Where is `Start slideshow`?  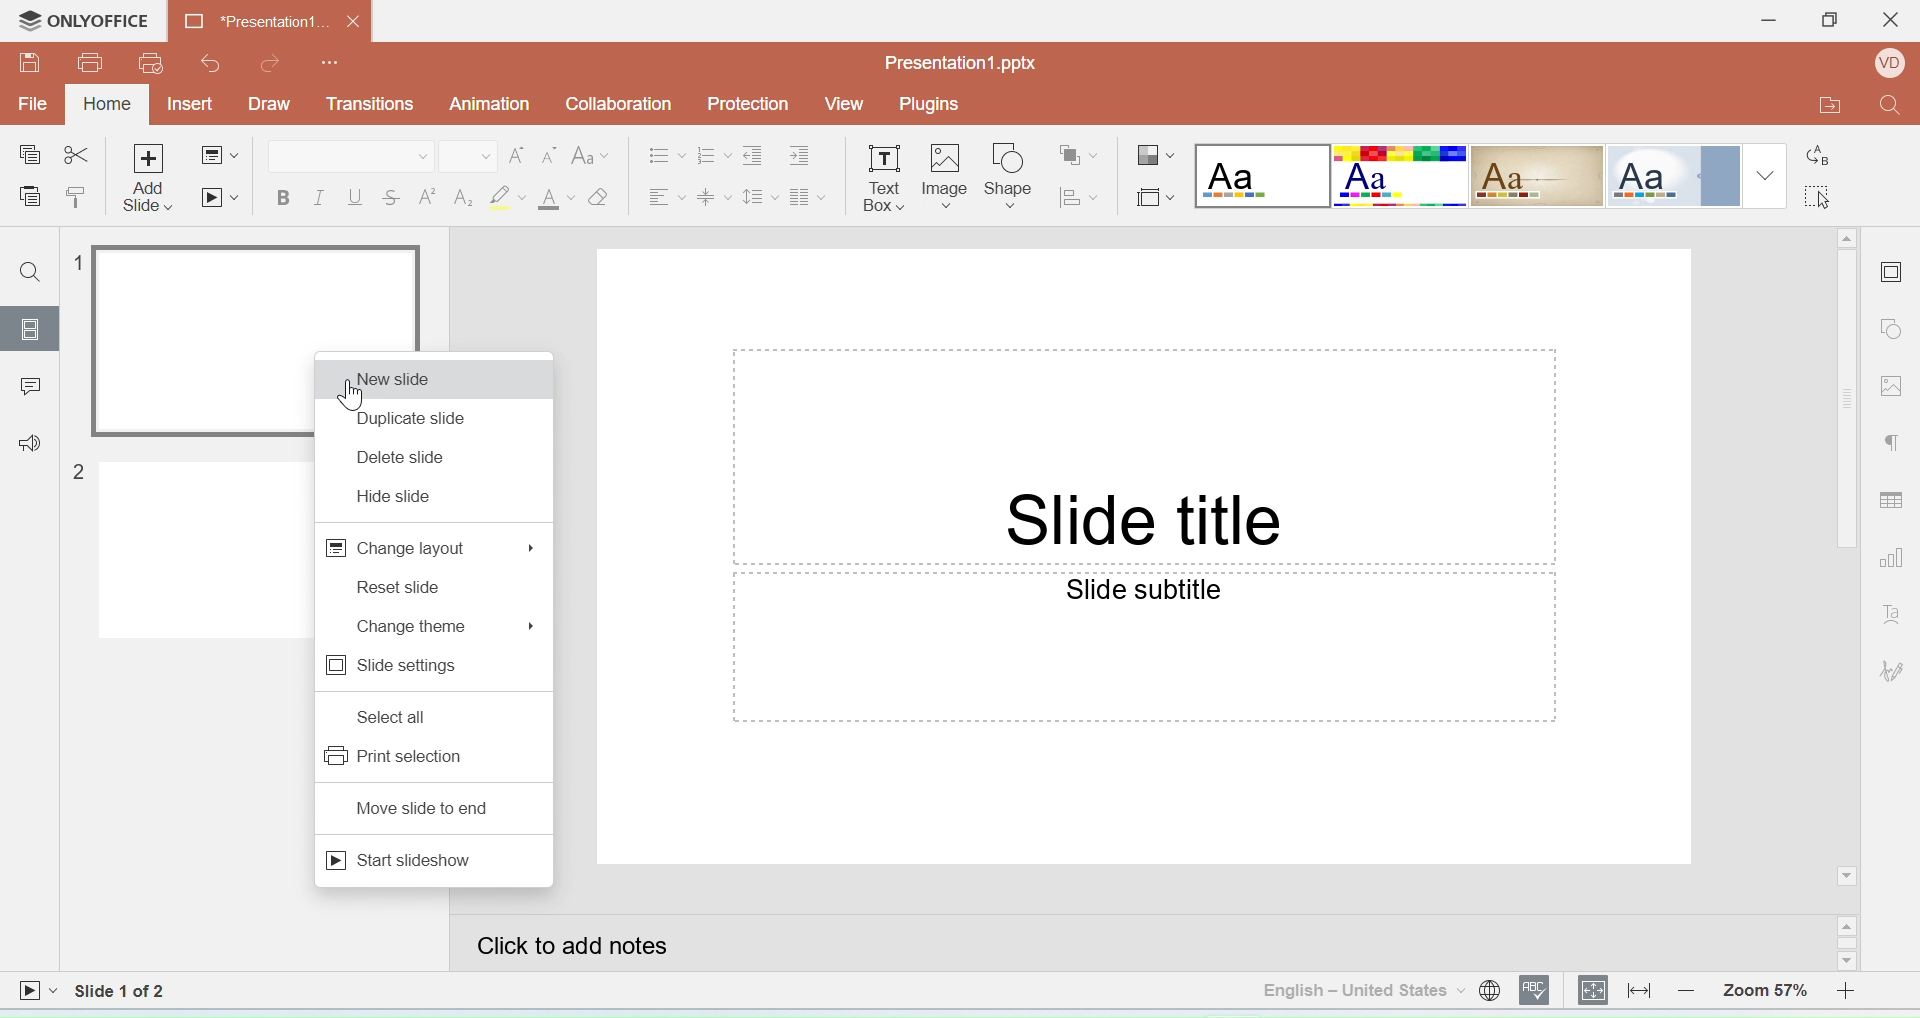 Start slideshow is located at coordinates (37, 993).